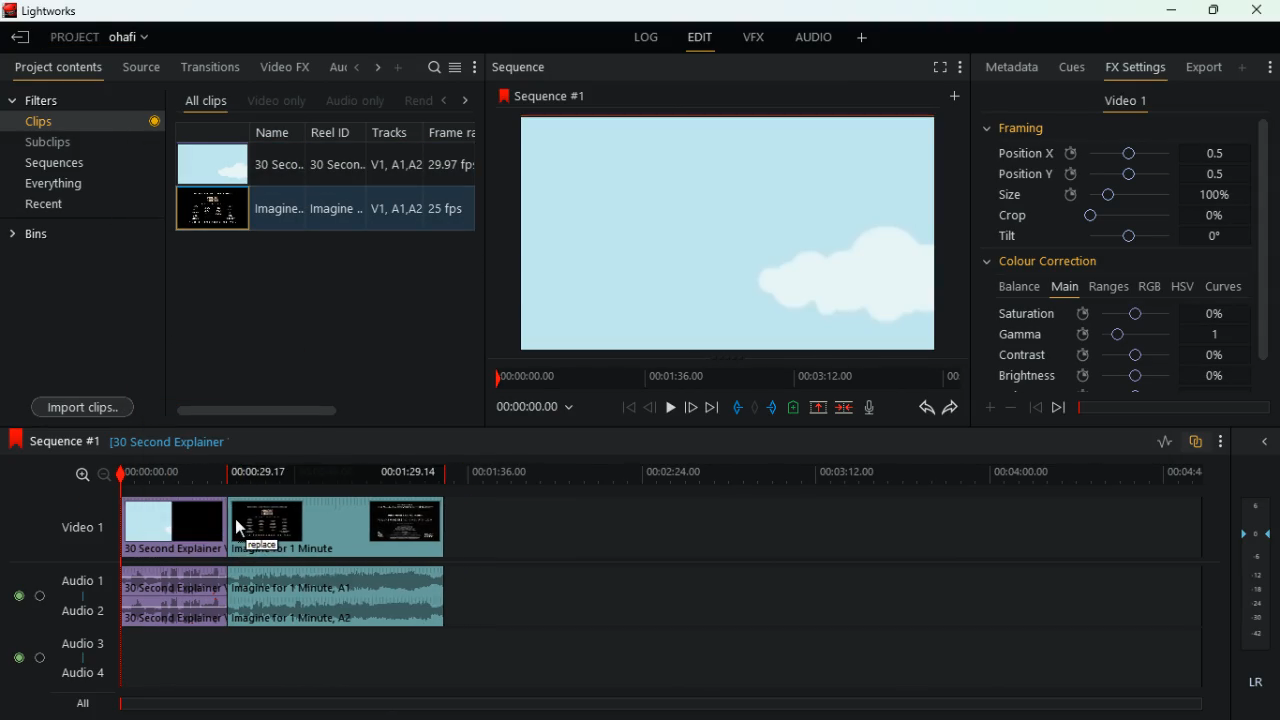  I want to click on all, so click(90, 703).